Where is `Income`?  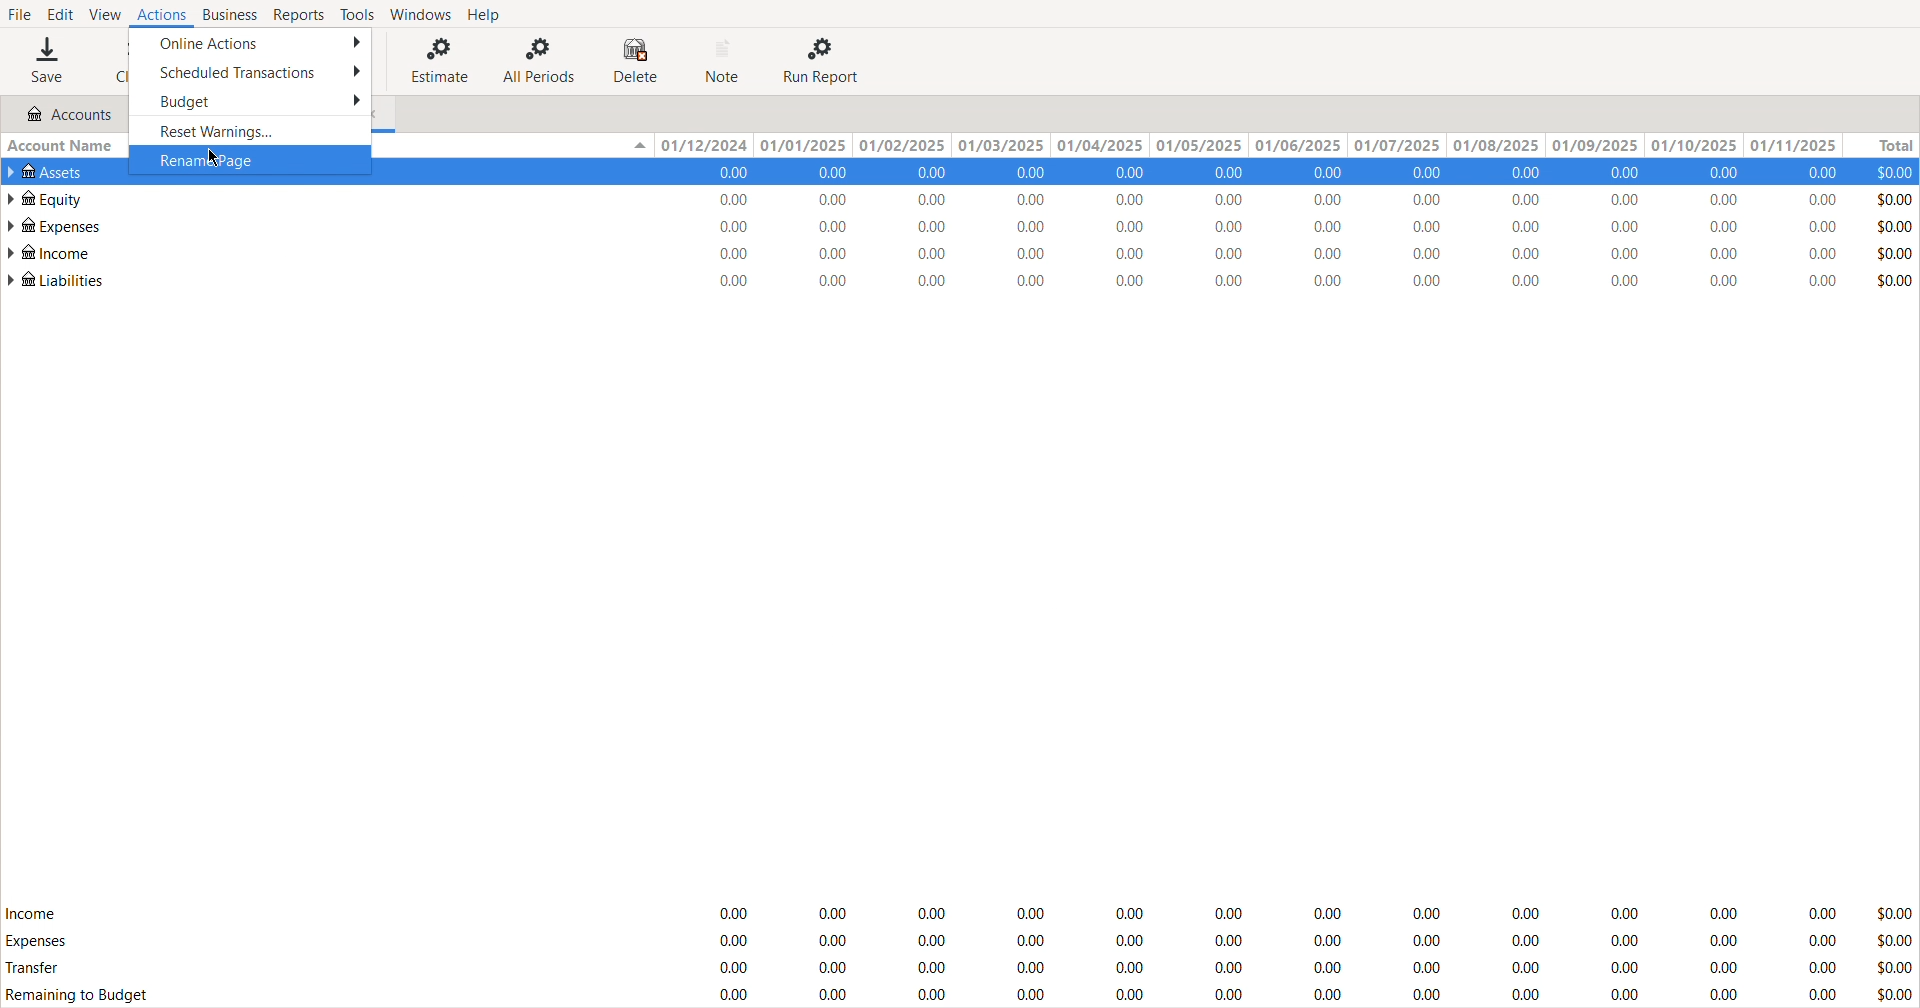
Income is located at coordinates (31, 912).